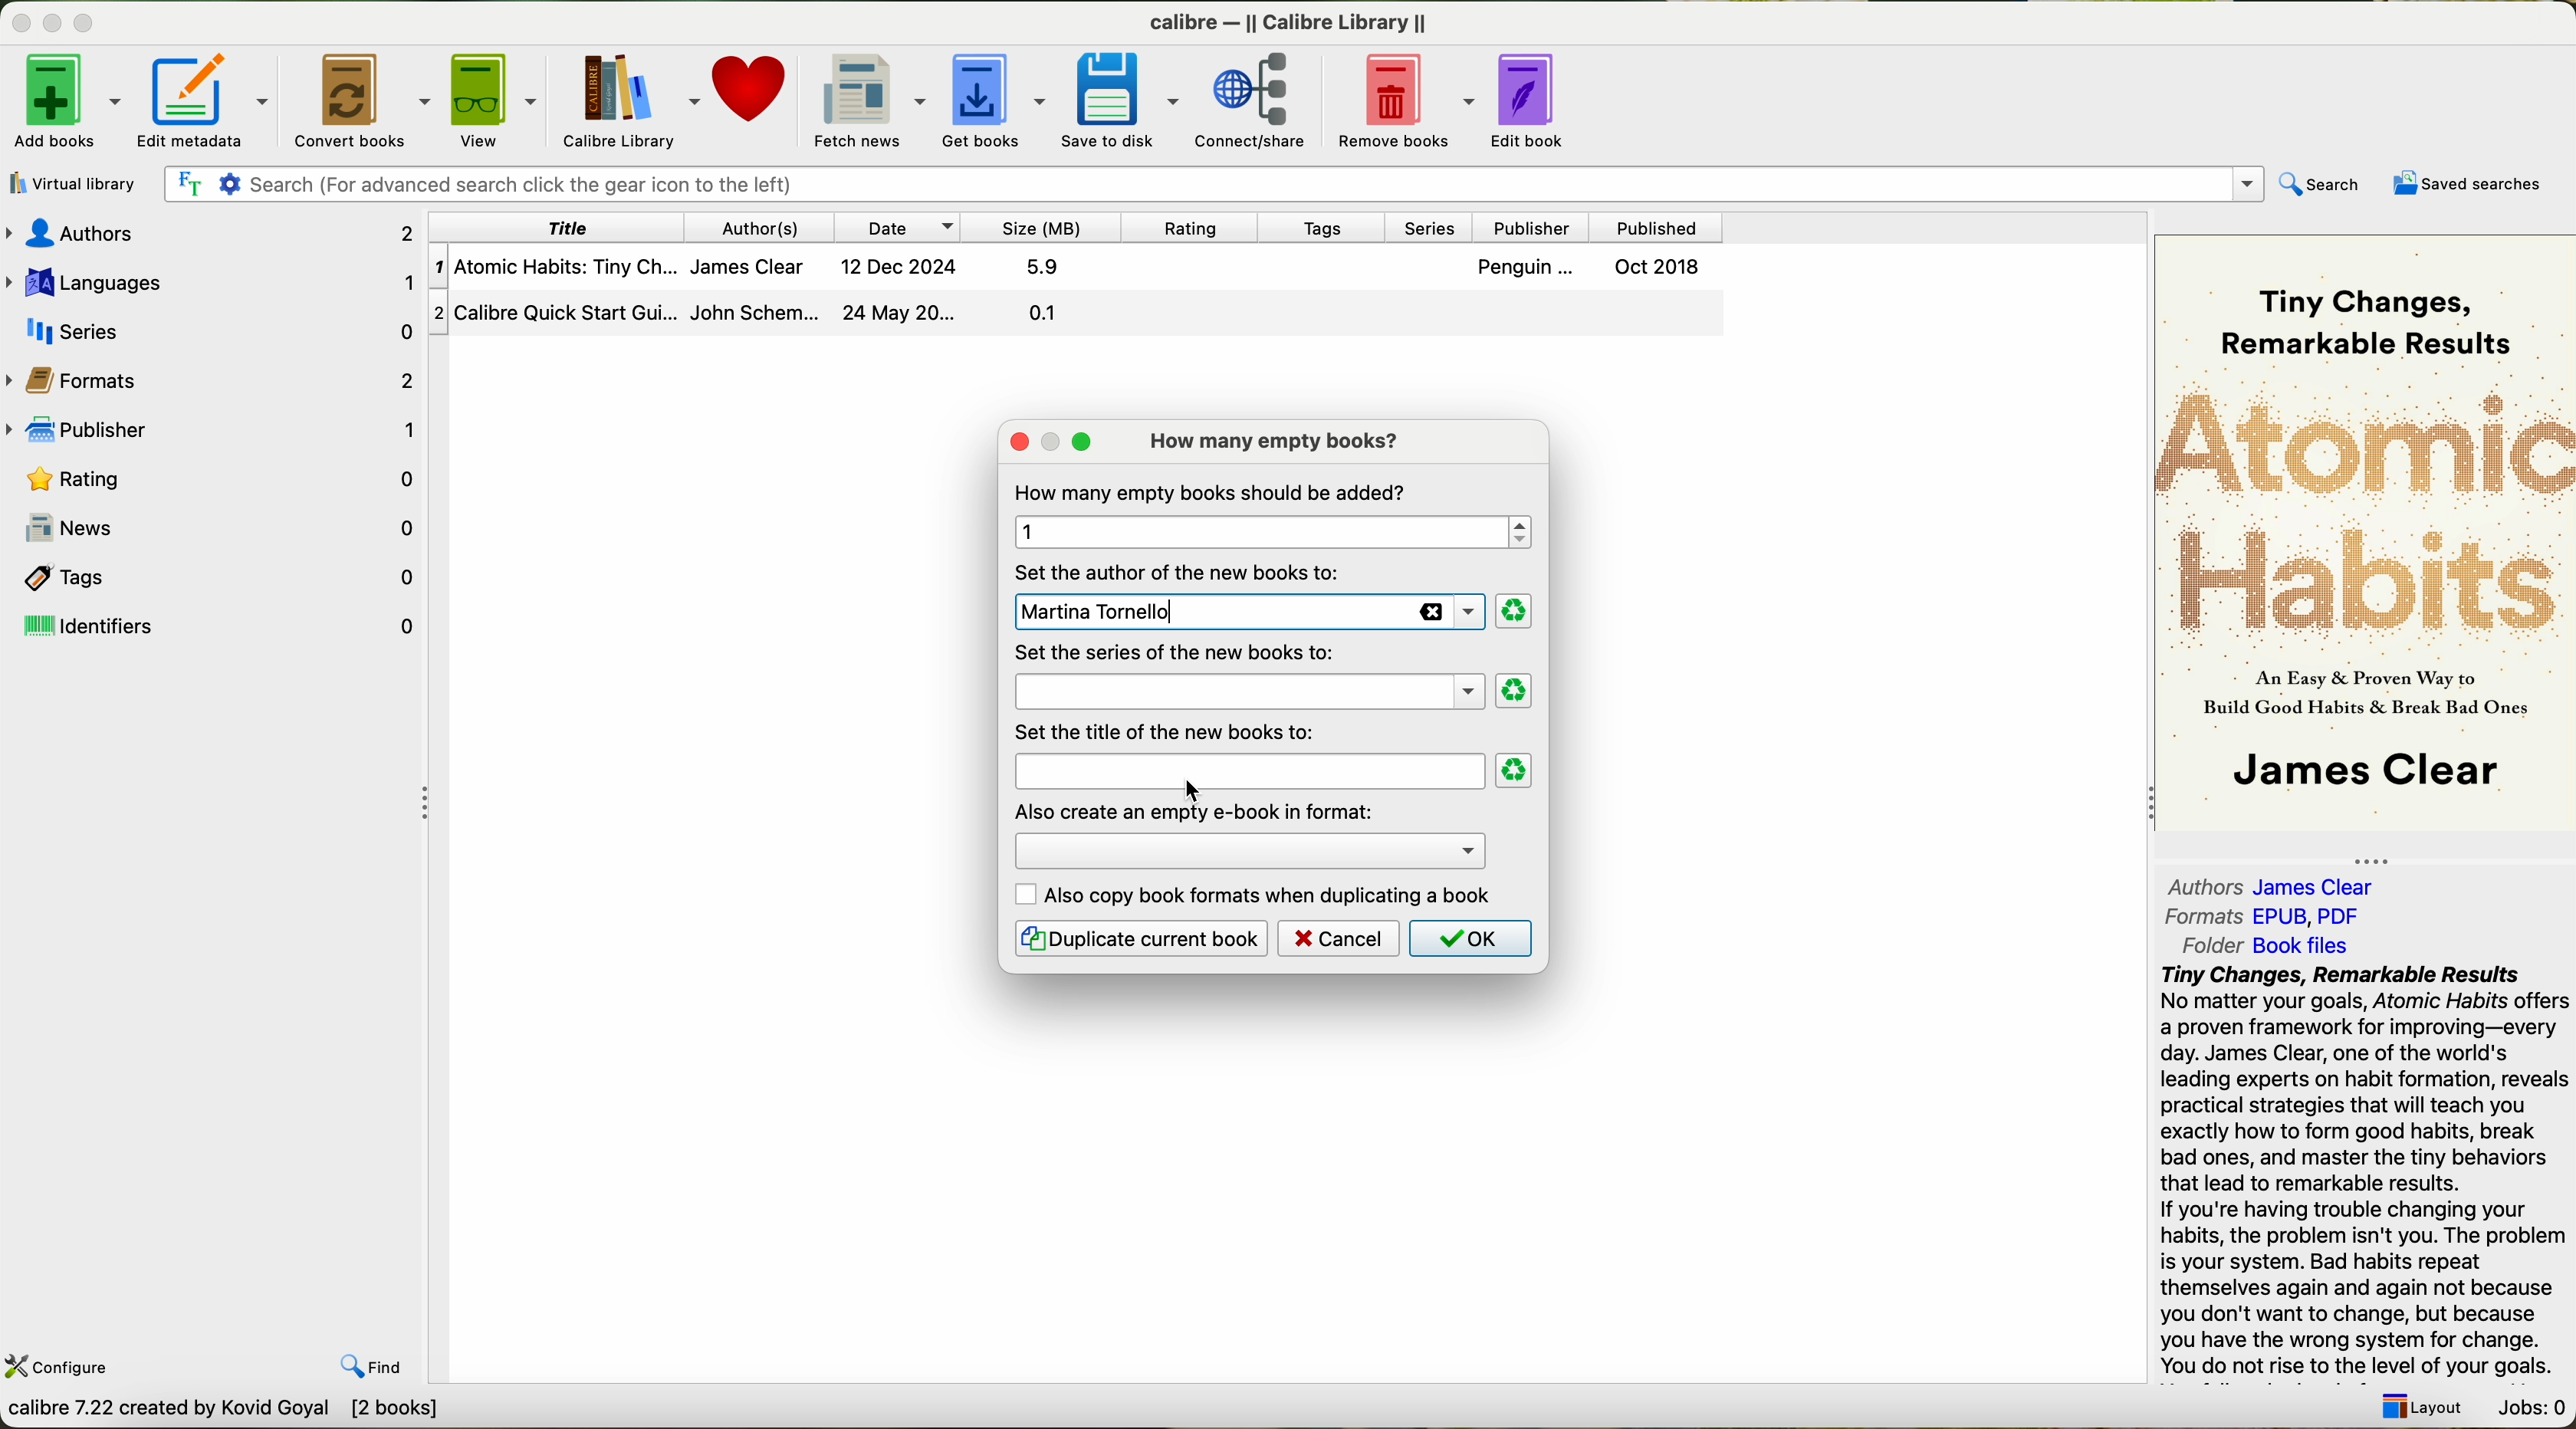  What do you see at coordinates (1172, 731) in the screenshot?
I see `set the title of the new book` at bounding box center [1172, 731].